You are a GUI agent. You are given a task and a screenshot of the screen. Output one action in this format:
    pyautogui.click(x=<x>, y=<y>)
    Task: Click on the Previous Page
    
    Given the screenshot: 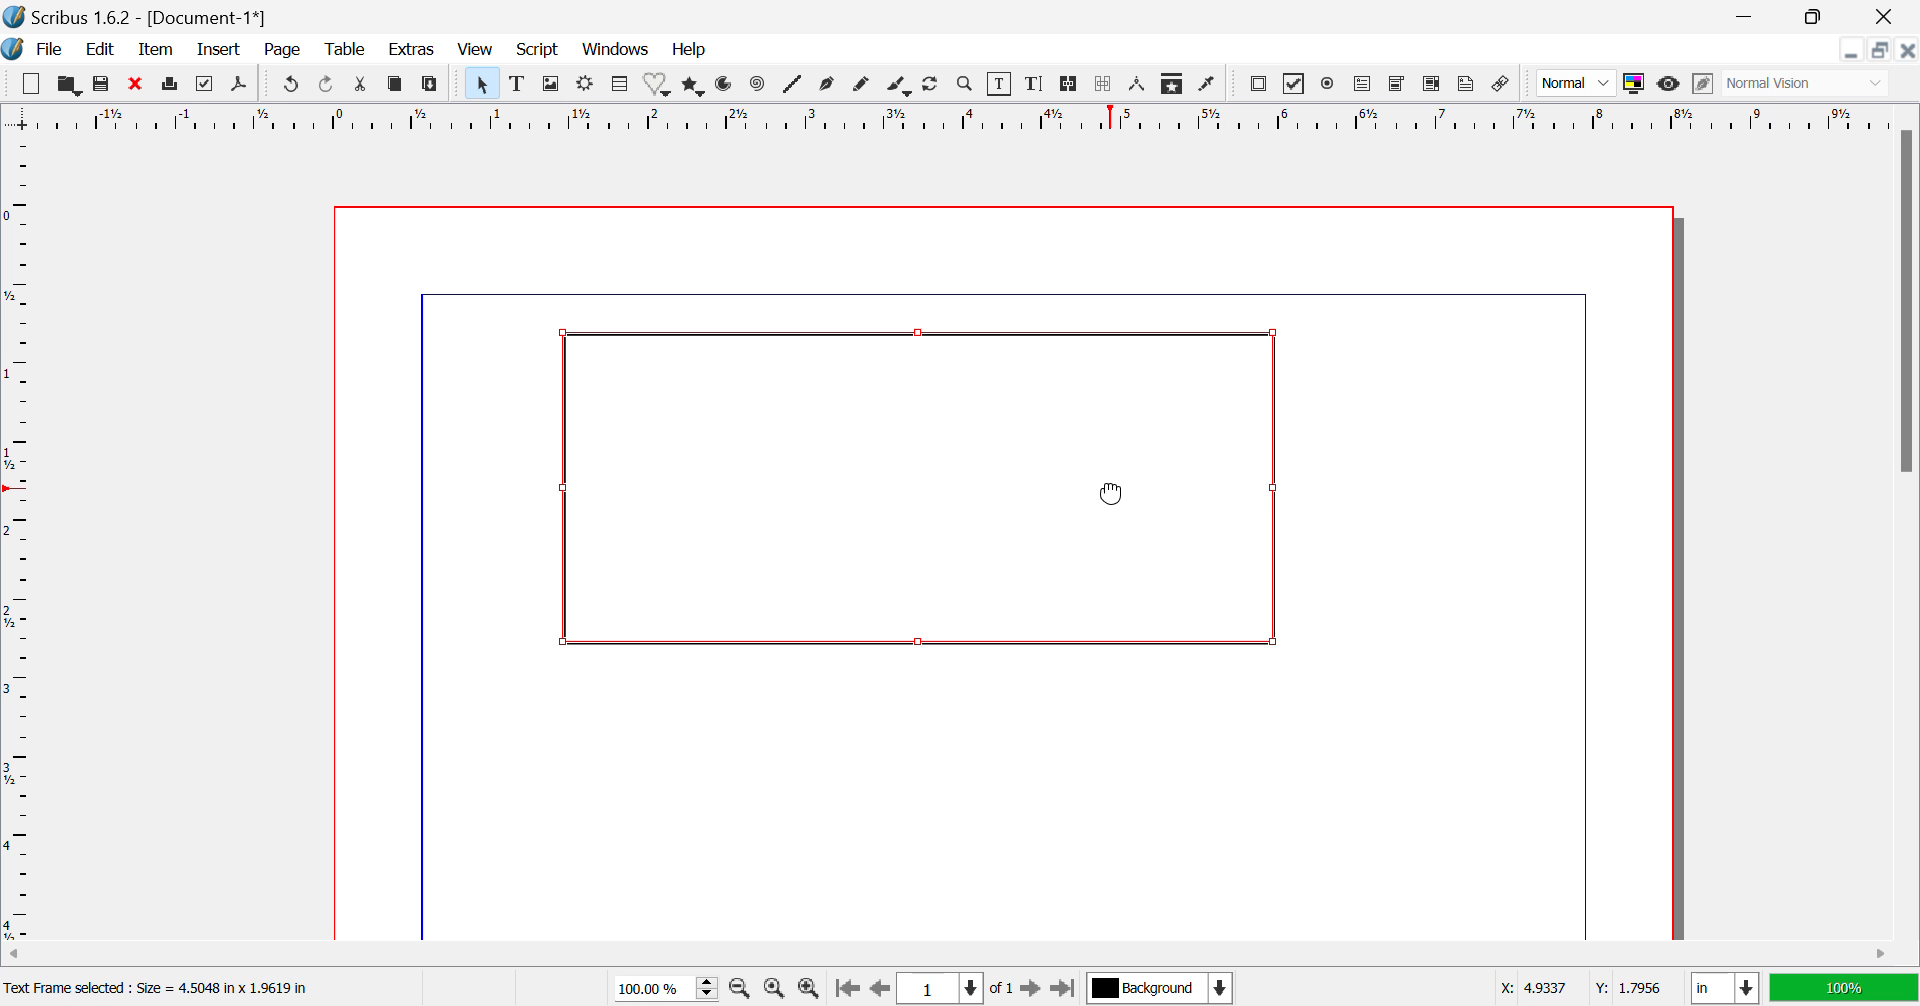 What is the action you would take?
    pyautogui.click(x=878, y=989)
    